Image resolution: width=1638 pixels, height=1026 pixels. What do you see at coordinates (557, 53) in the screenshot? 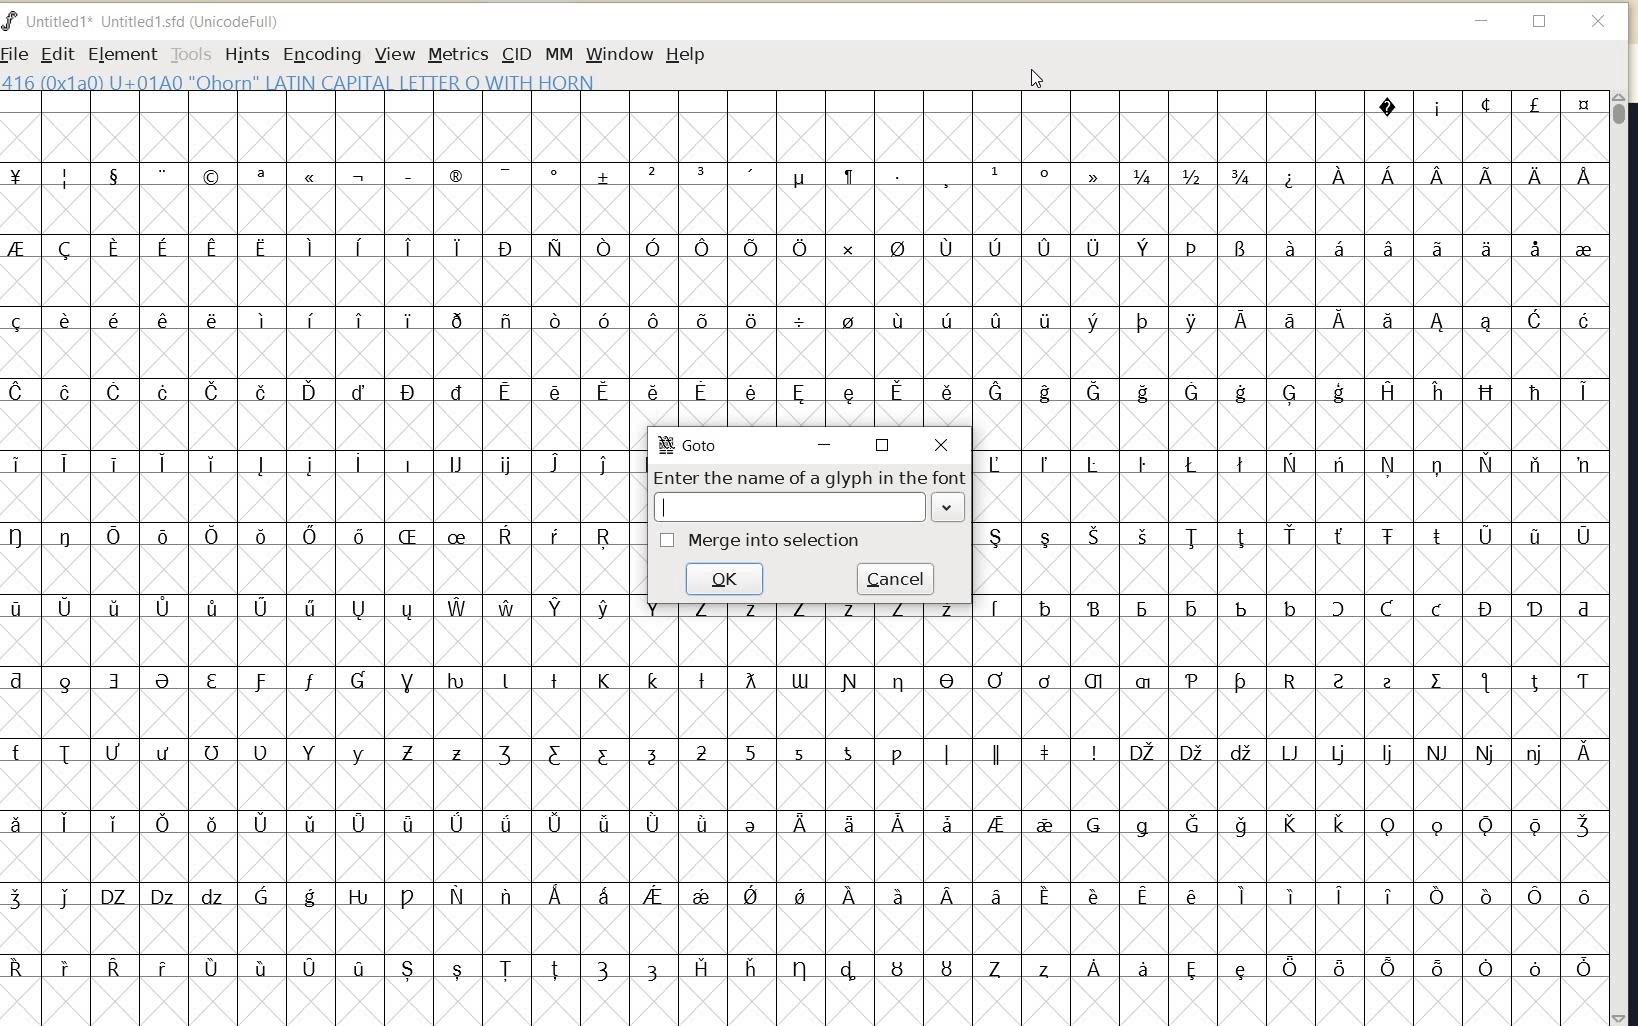
I see `MM` at bounding box center [557, 53].